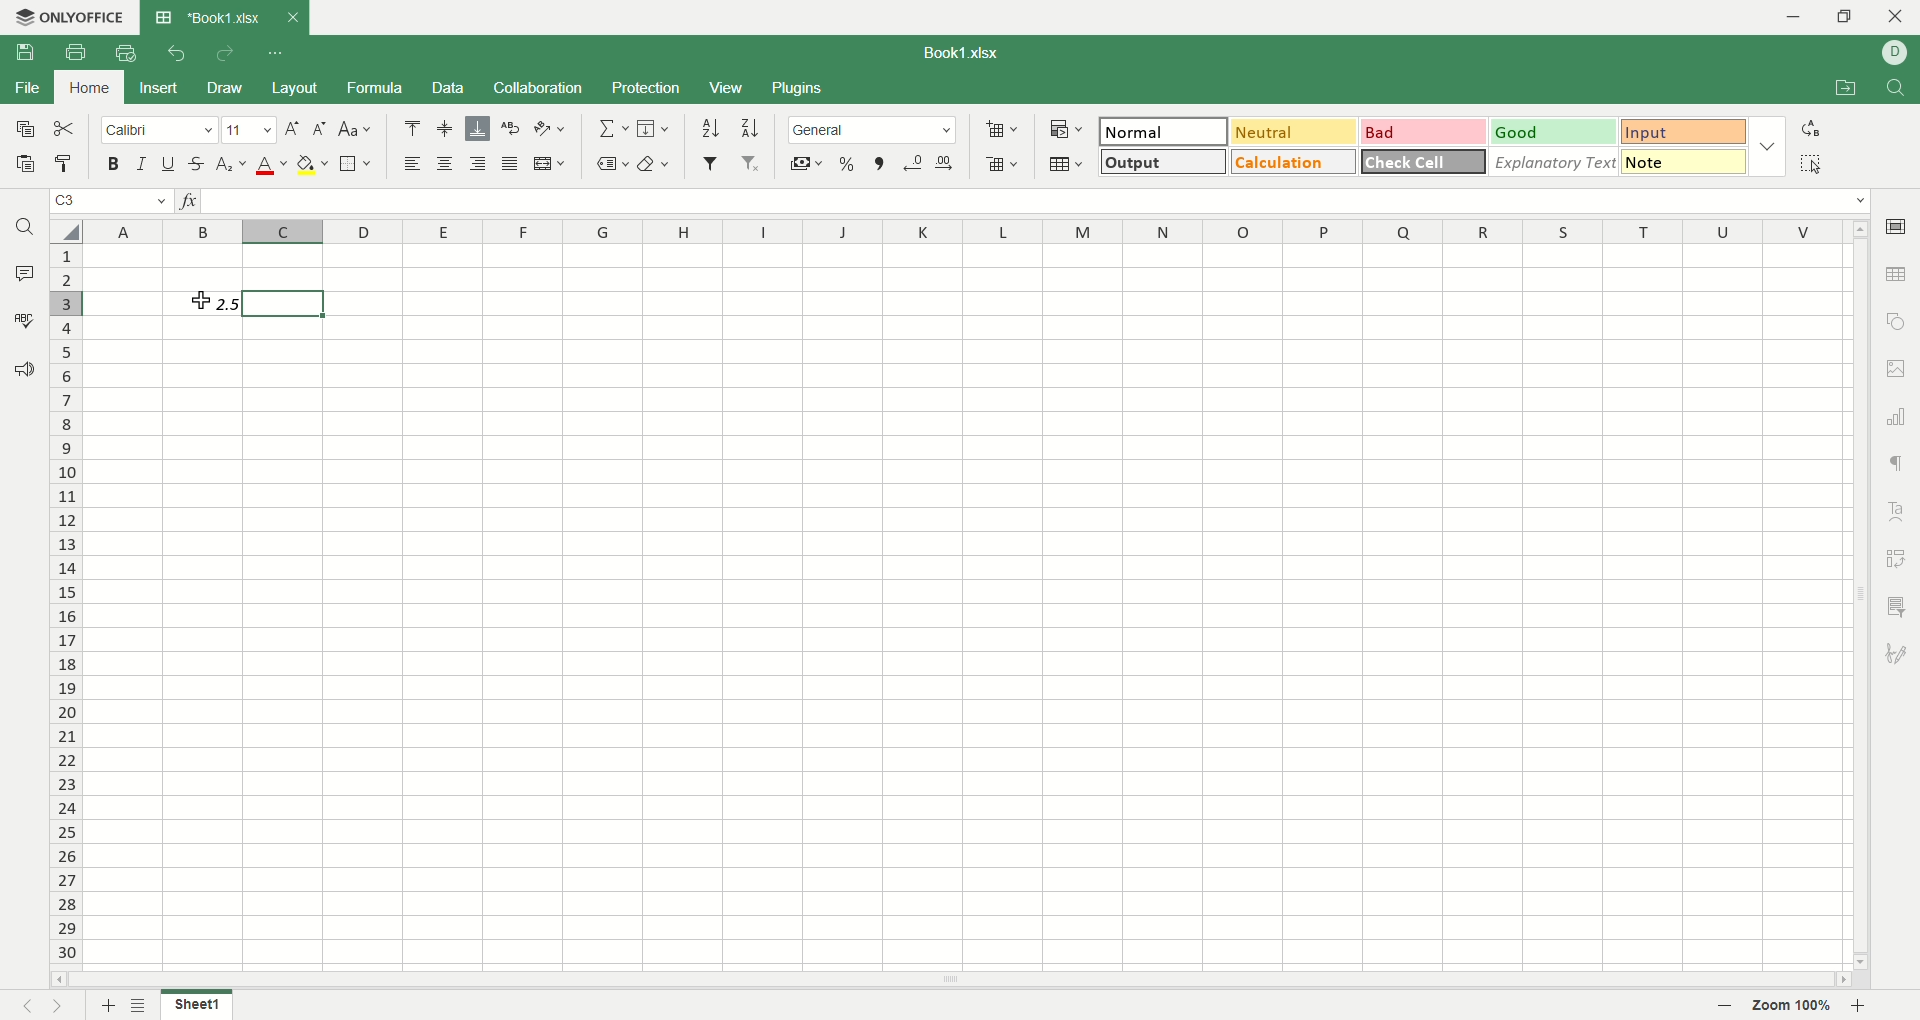 The width and height of the screenshot is (1920, 1020). Describe the element at coordinates (1861, 597) in the screenshot. I see `vertical scroll bar` at that location.